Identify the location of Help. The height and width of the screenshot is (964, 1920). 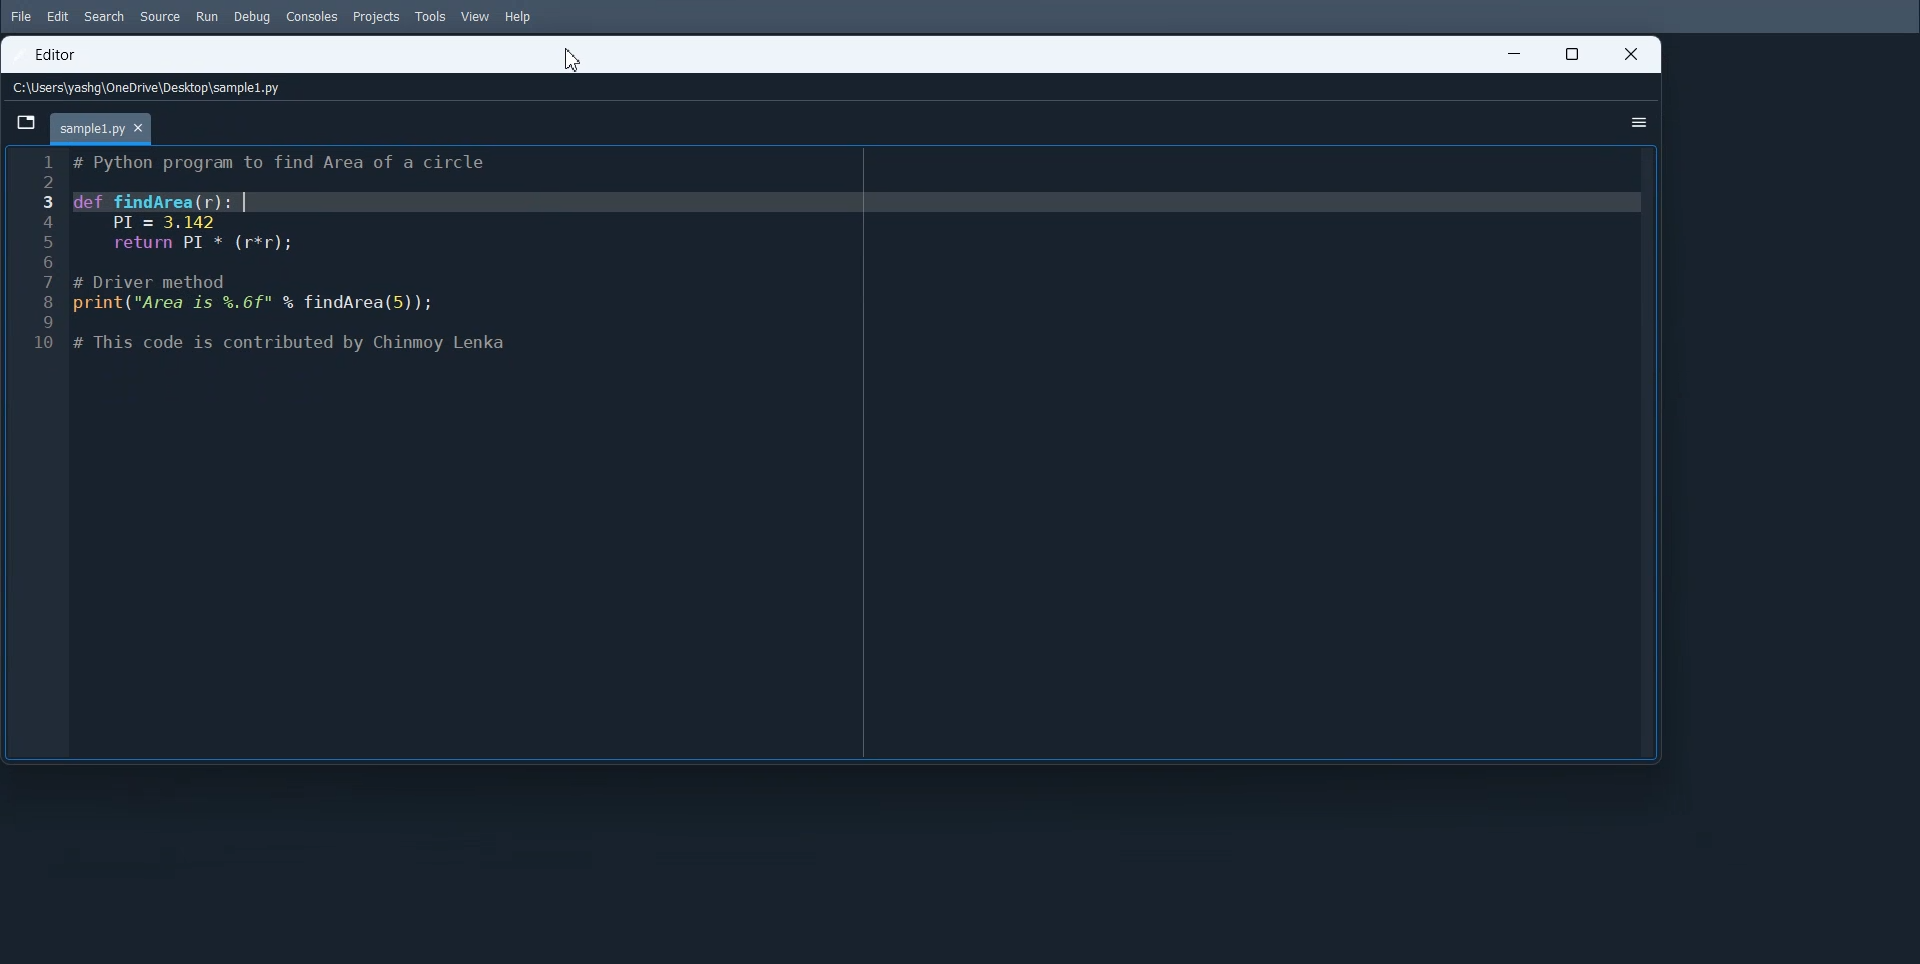
(519, 18).